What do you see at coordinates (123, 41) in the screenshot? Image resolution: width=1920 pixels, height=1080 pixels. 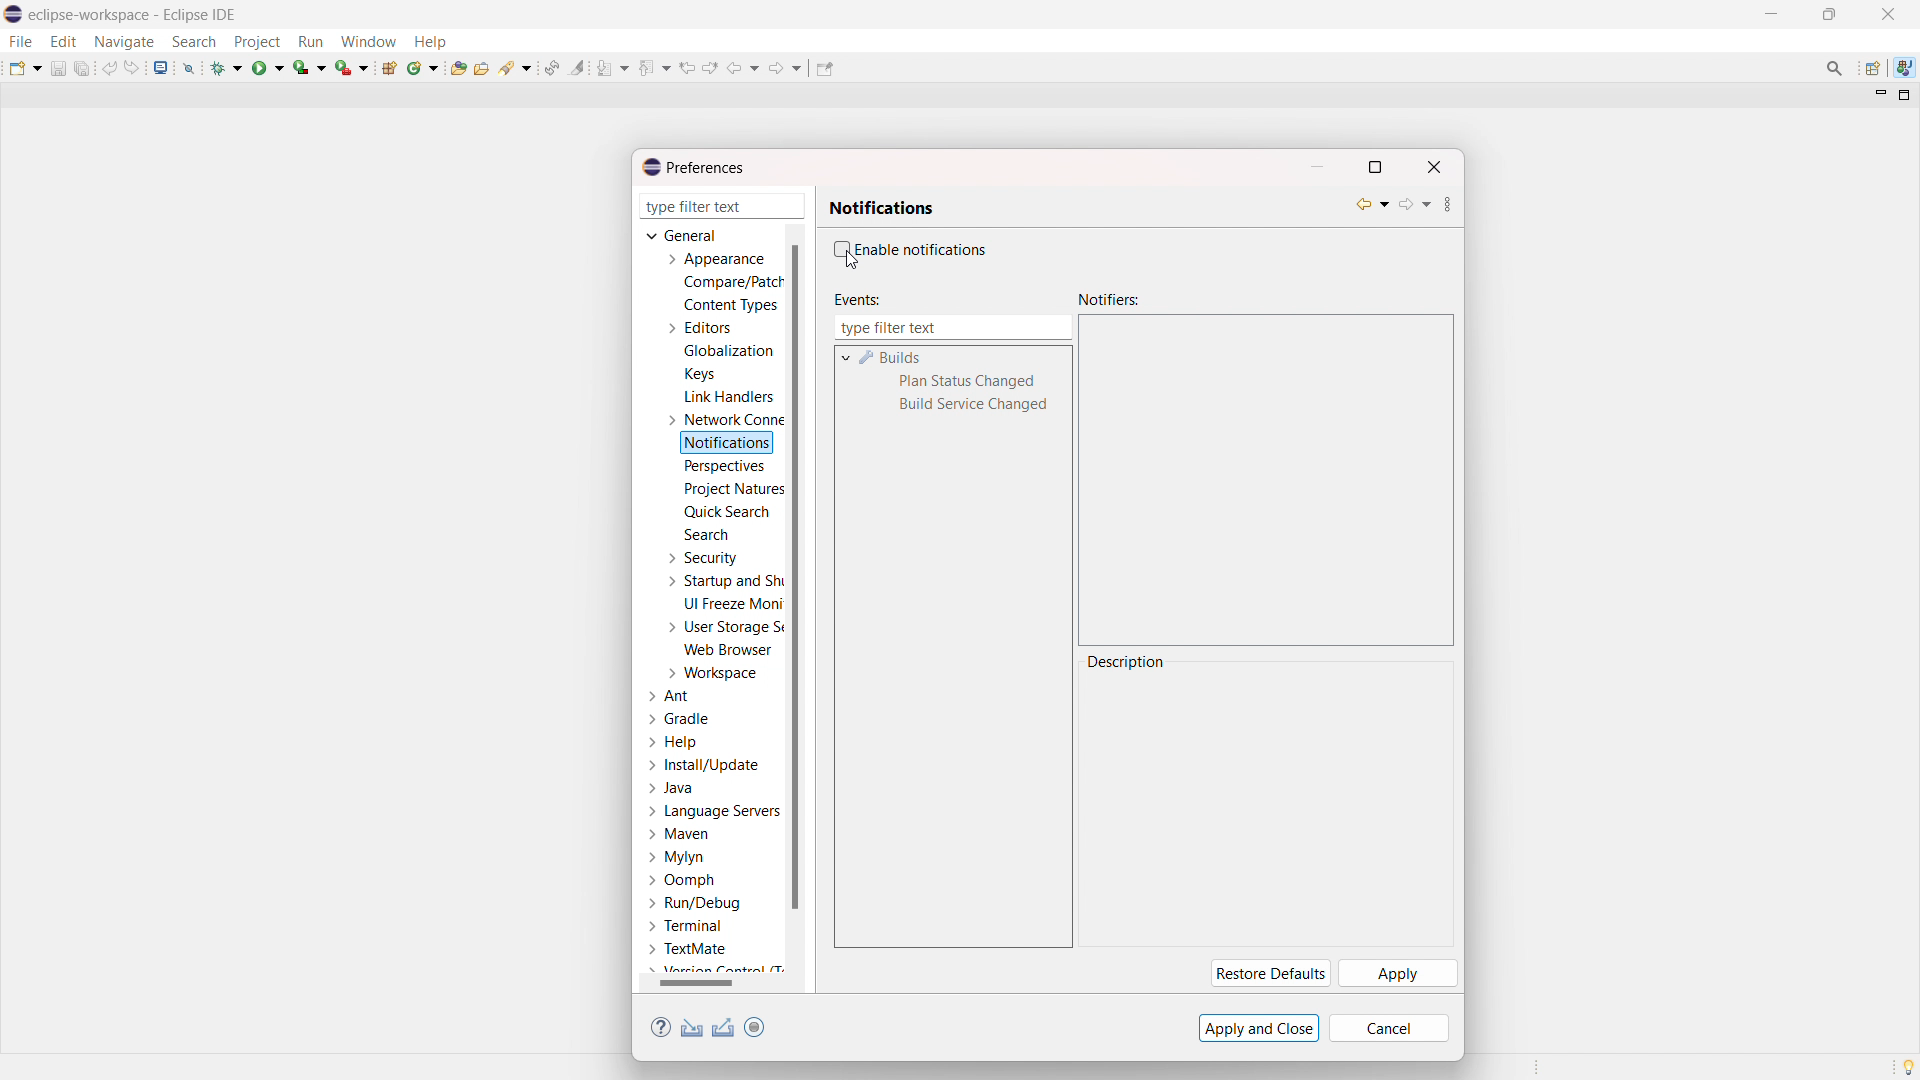 I see `navigate` at bounding box center [123, 41].